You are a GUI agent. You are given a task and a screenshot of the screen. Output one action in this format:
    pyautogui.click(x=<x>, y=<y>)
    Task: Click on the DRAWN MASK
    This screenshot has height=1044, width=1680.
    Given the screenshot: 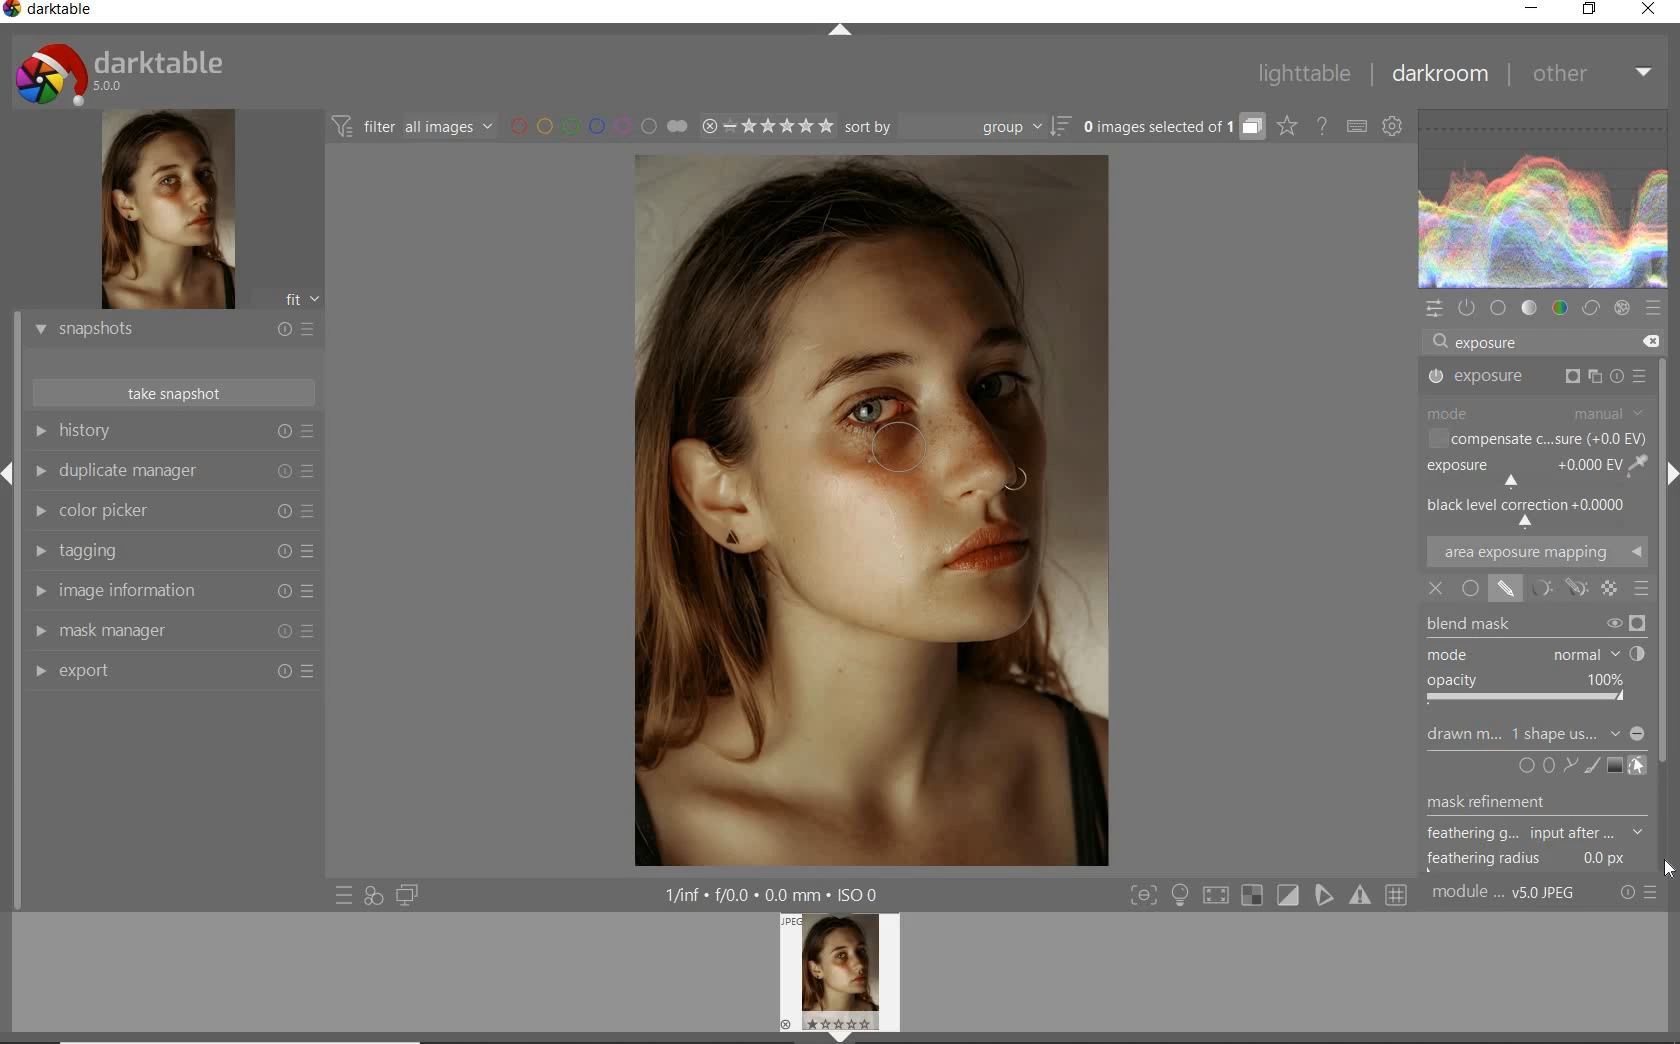 What is the action you would take?
    pyautogui.click(x=1536, y=734)
    